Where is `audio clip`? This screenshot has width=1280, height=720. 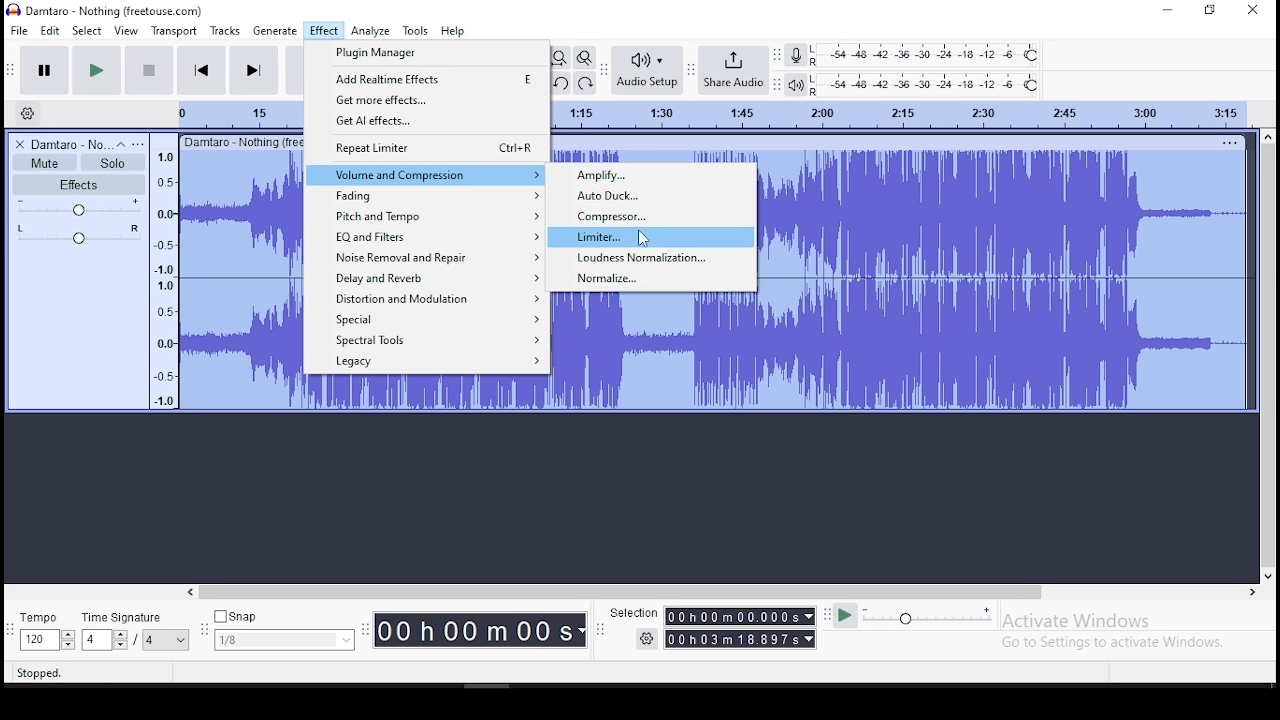 audio clip is located at coordinates (241, 281).